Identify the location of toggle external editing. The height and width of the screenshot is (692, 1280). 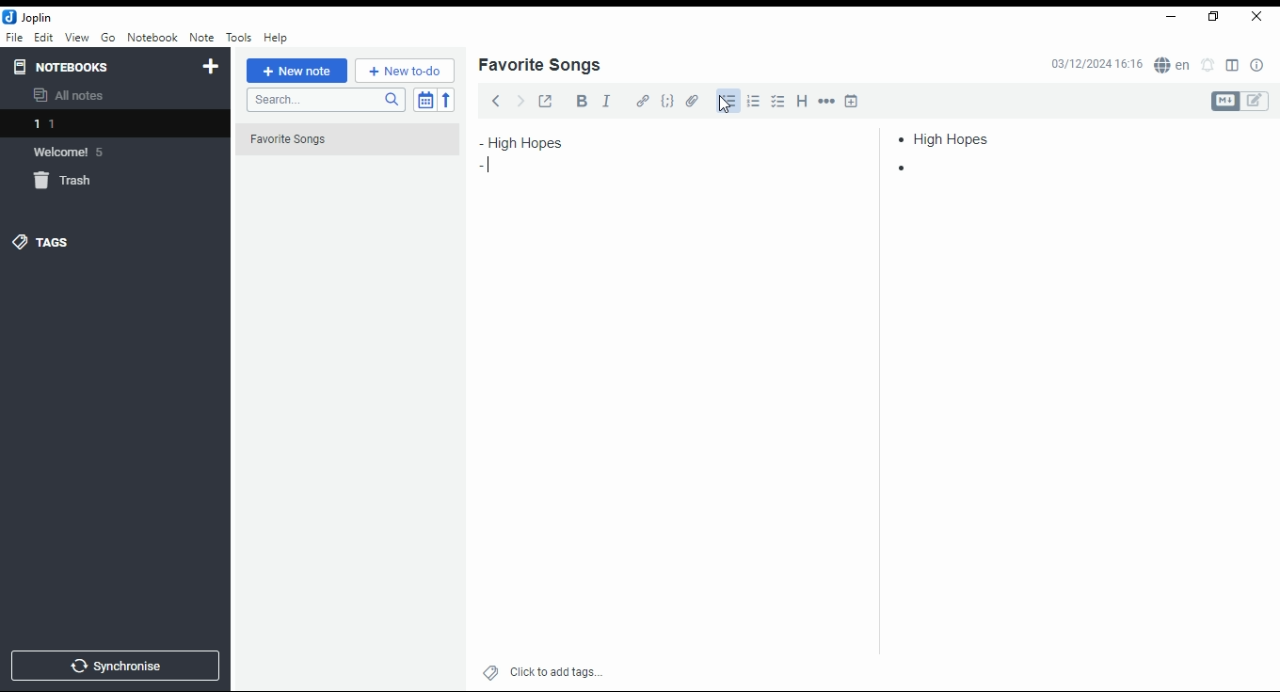
(546, 100).